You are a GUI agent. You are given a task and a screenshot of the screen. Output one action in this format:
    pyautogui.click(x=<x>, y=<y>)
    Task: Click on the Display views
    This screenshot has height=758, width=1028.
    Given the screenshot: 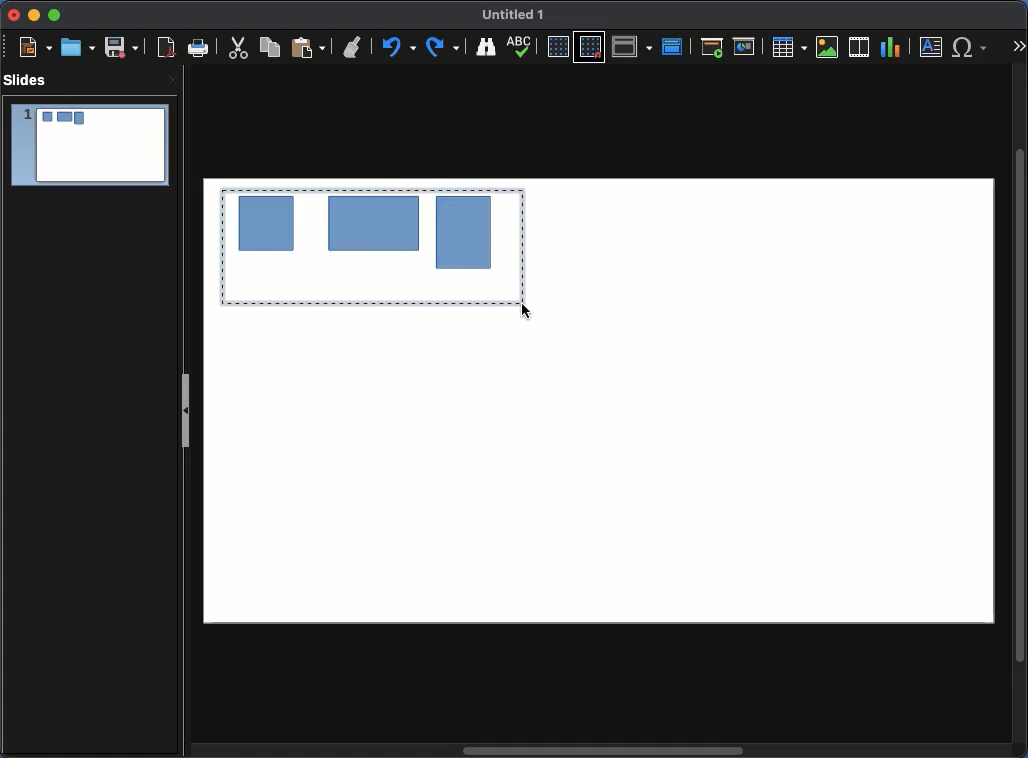 What is the action you would take?
    pyautogui.click(x=632, y=46)
    